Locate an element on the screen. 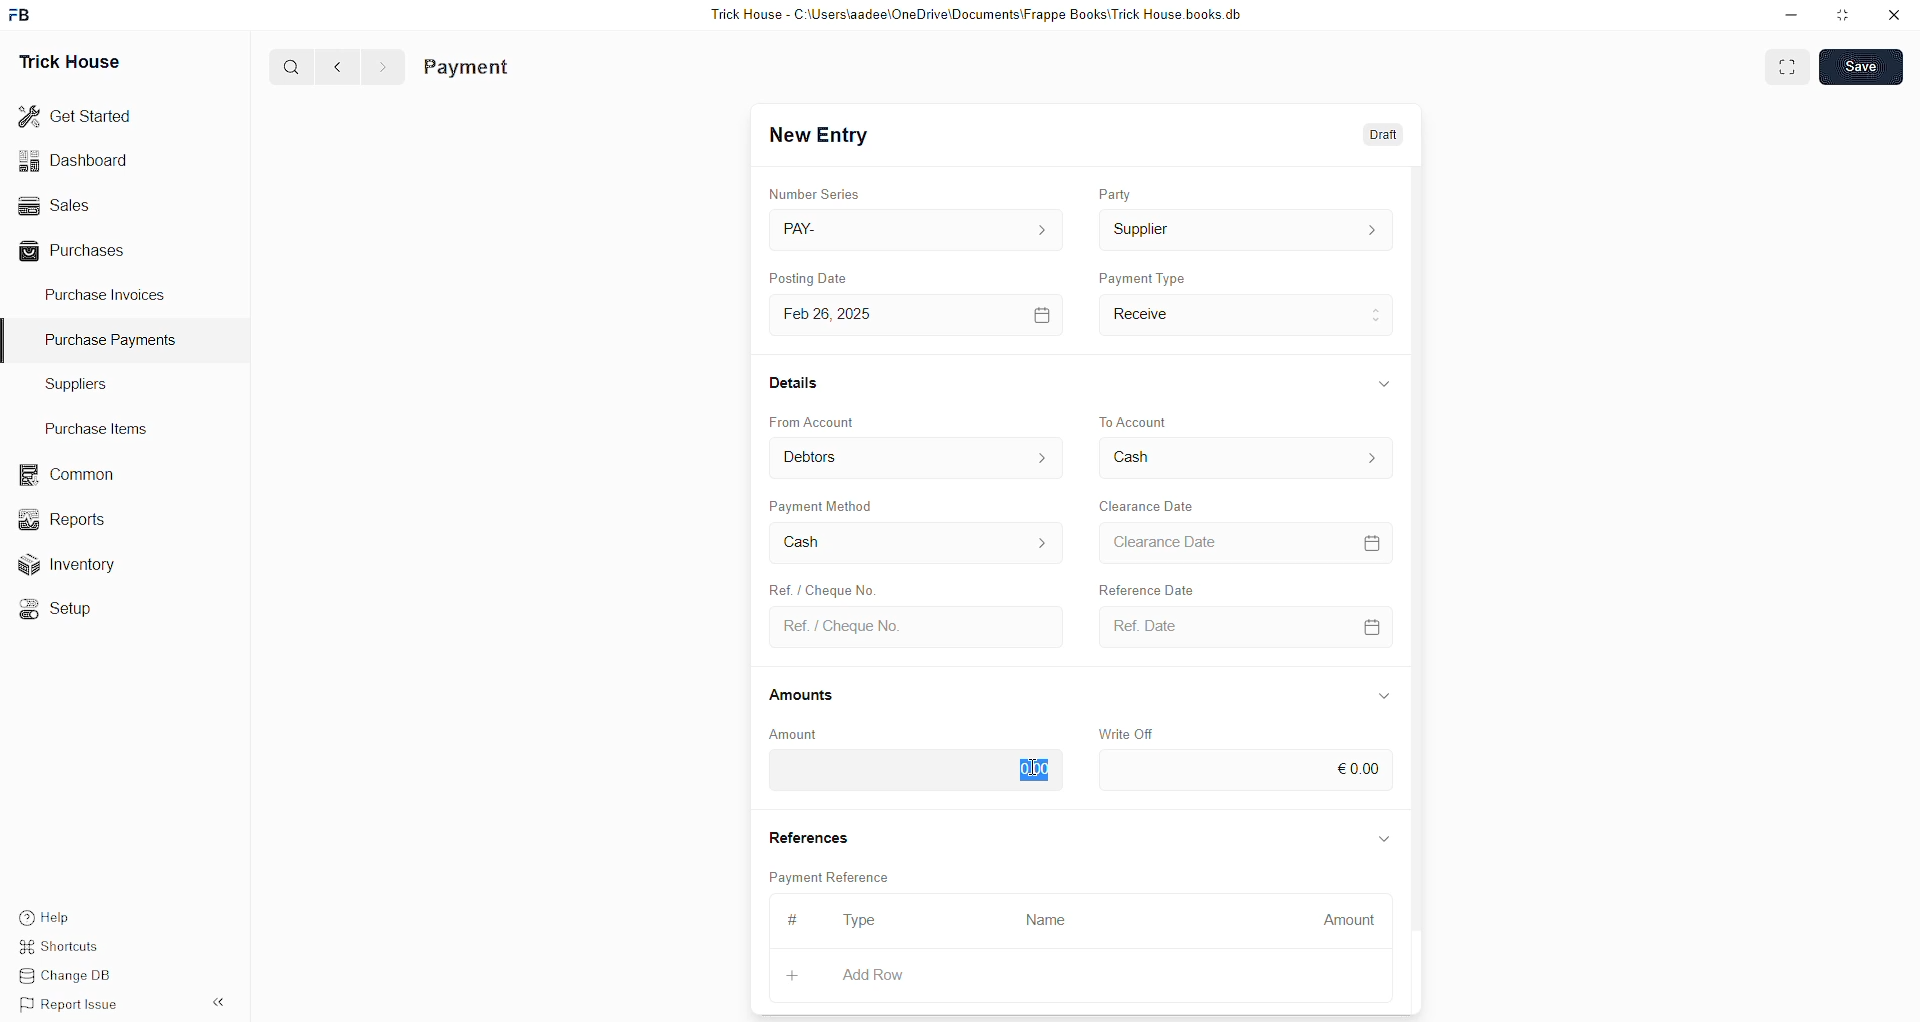 Image resolution: width=1920 pixels, height=1022 pixels. References is located at coordinates (808, 835).